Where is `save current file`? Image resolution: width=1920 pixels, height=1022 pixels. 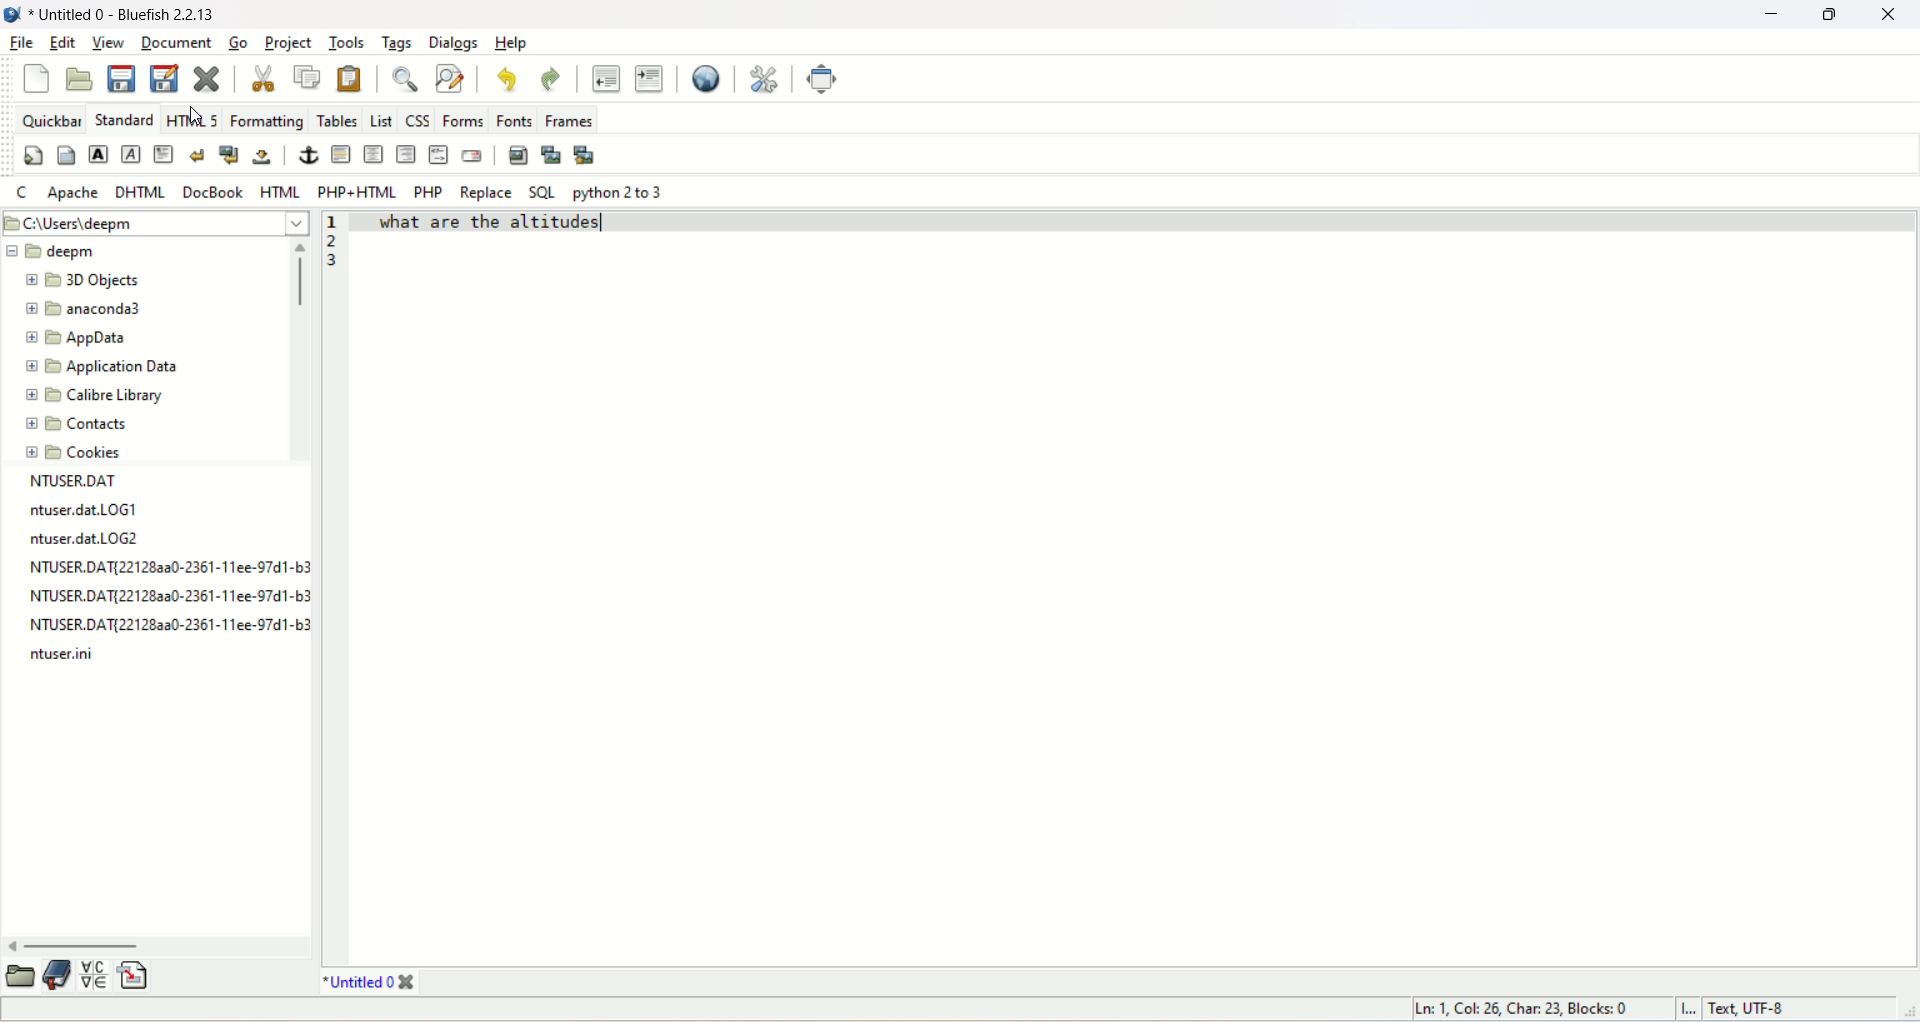
save current file is located at coordinates (123, 78).